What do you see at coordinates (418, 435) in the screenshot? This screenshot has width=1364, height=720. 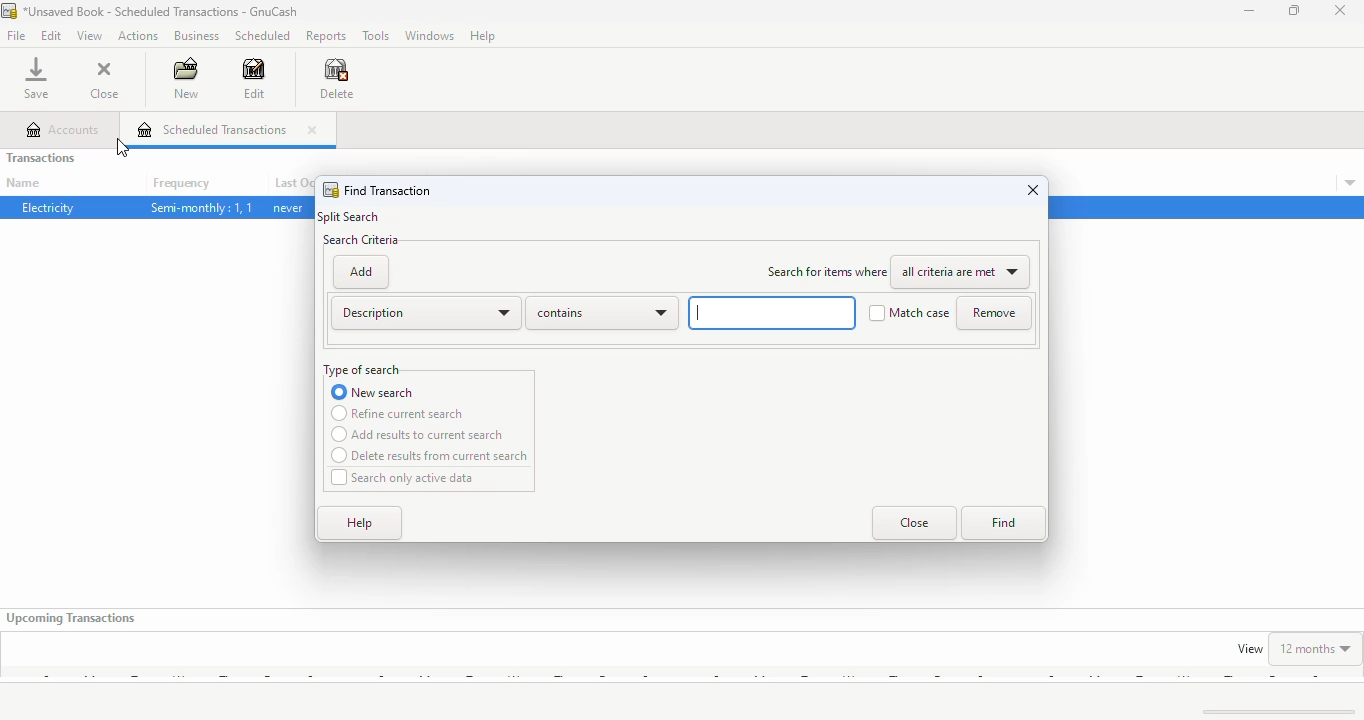 I see `add results to current search` at bounding box center [418, 435].